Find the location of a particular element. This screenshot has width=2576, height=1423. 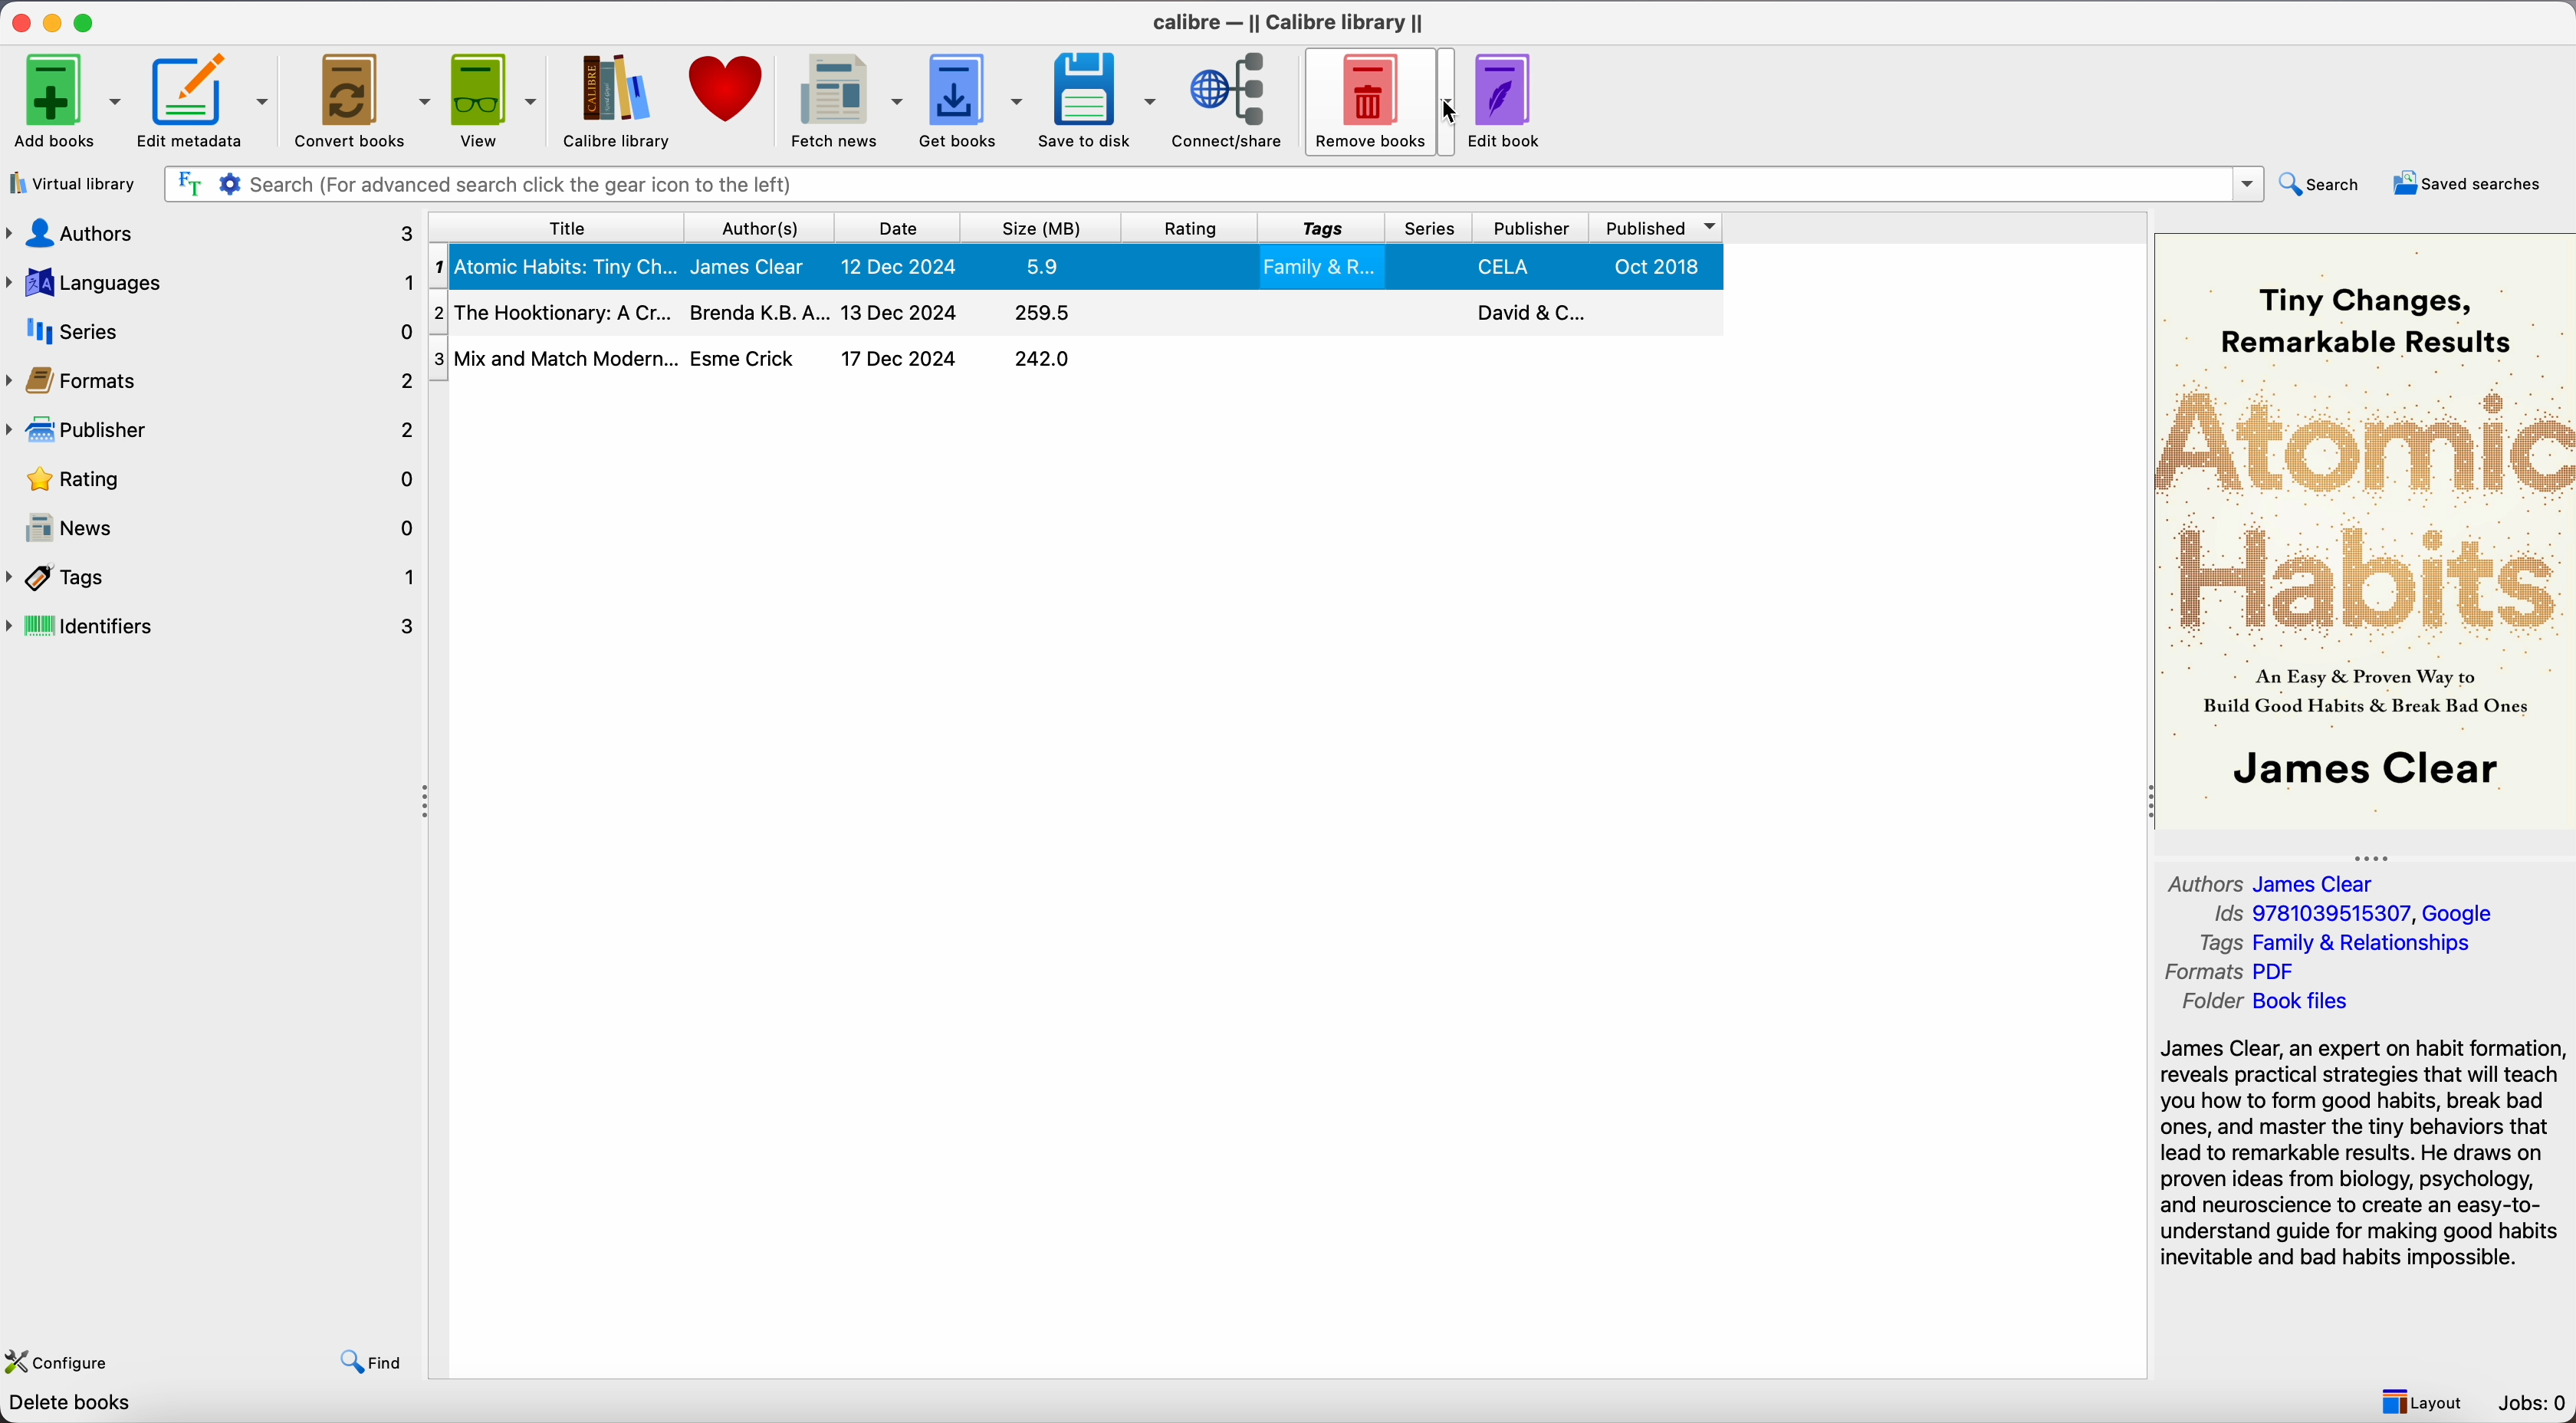

convert books is located at coordinates (360, 100).